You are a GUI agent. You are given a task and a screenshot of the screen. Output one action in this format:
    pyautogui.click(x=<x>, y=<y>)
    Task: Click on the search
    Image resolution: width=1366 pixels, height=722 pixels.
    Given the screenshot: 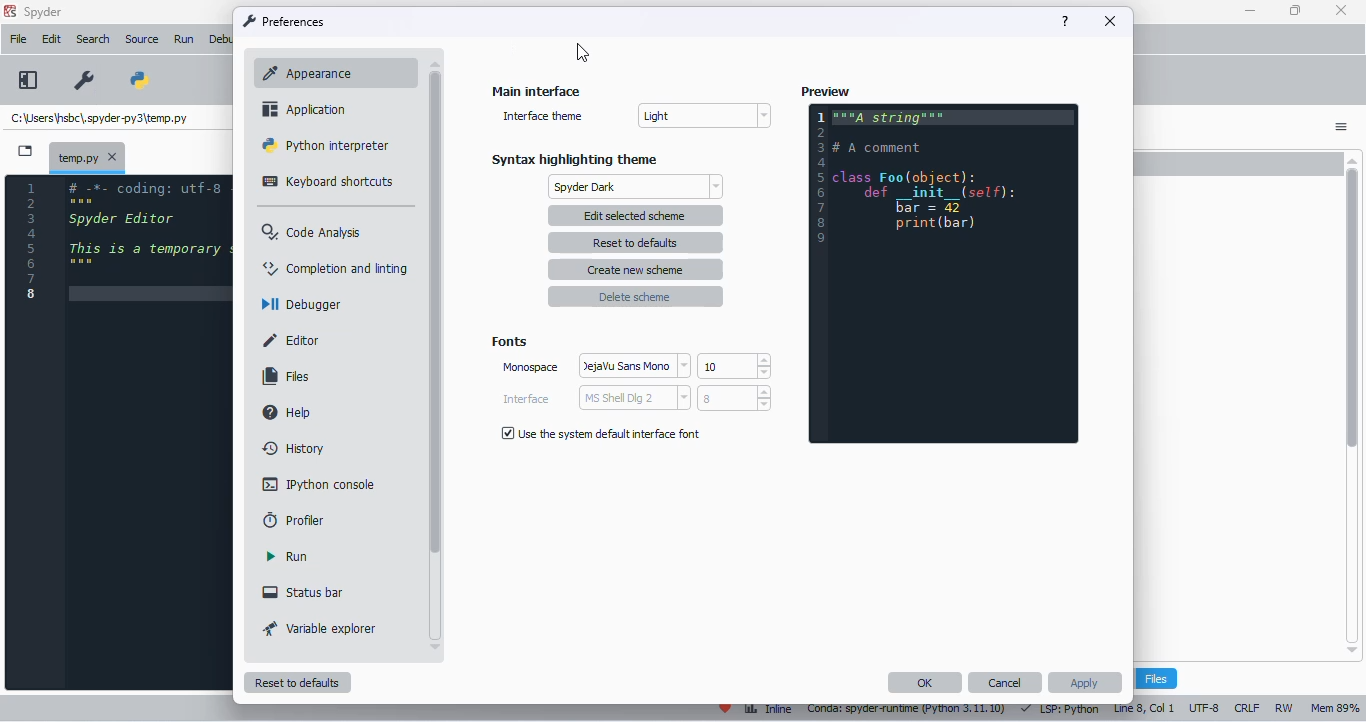 What is the action you would take?
    pyautogui.click(x=93, y=39)
    